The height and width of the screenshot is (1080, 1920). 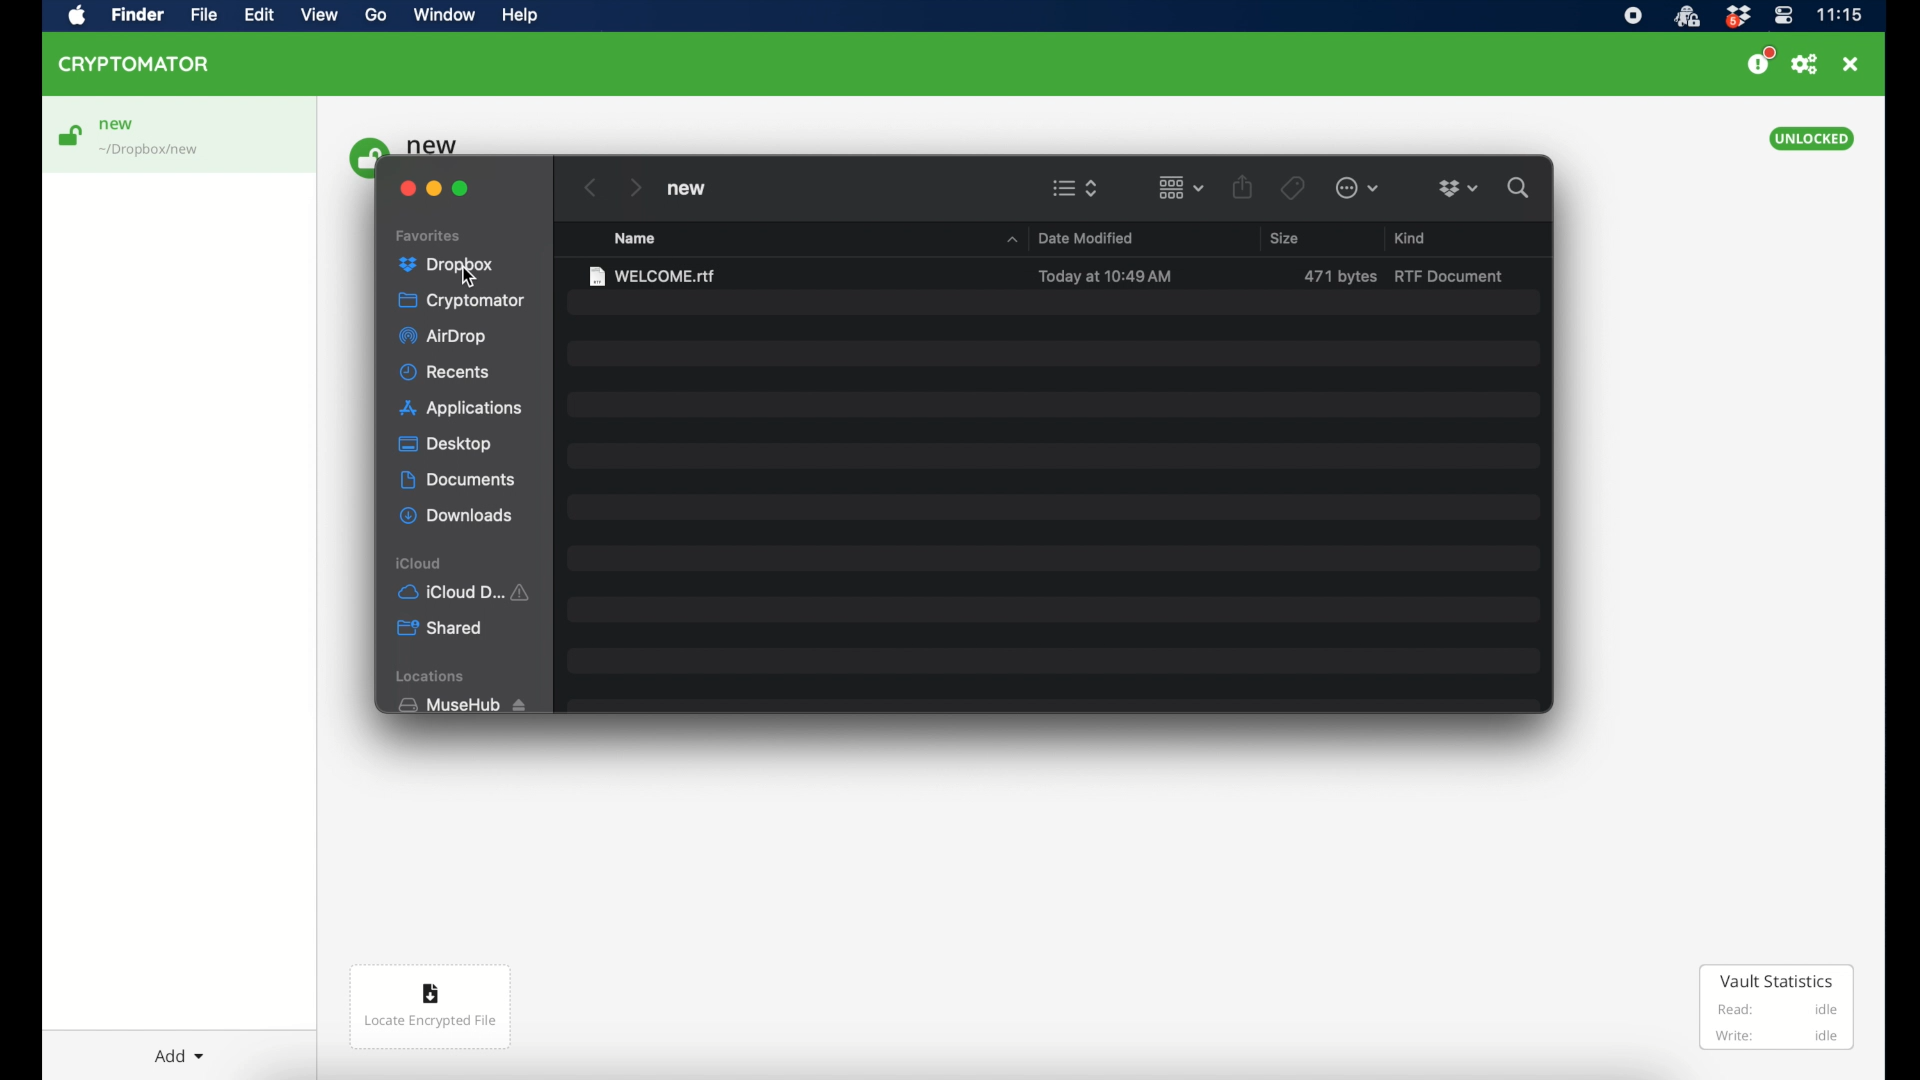 I want to click on new, so click(x=686, y=189).